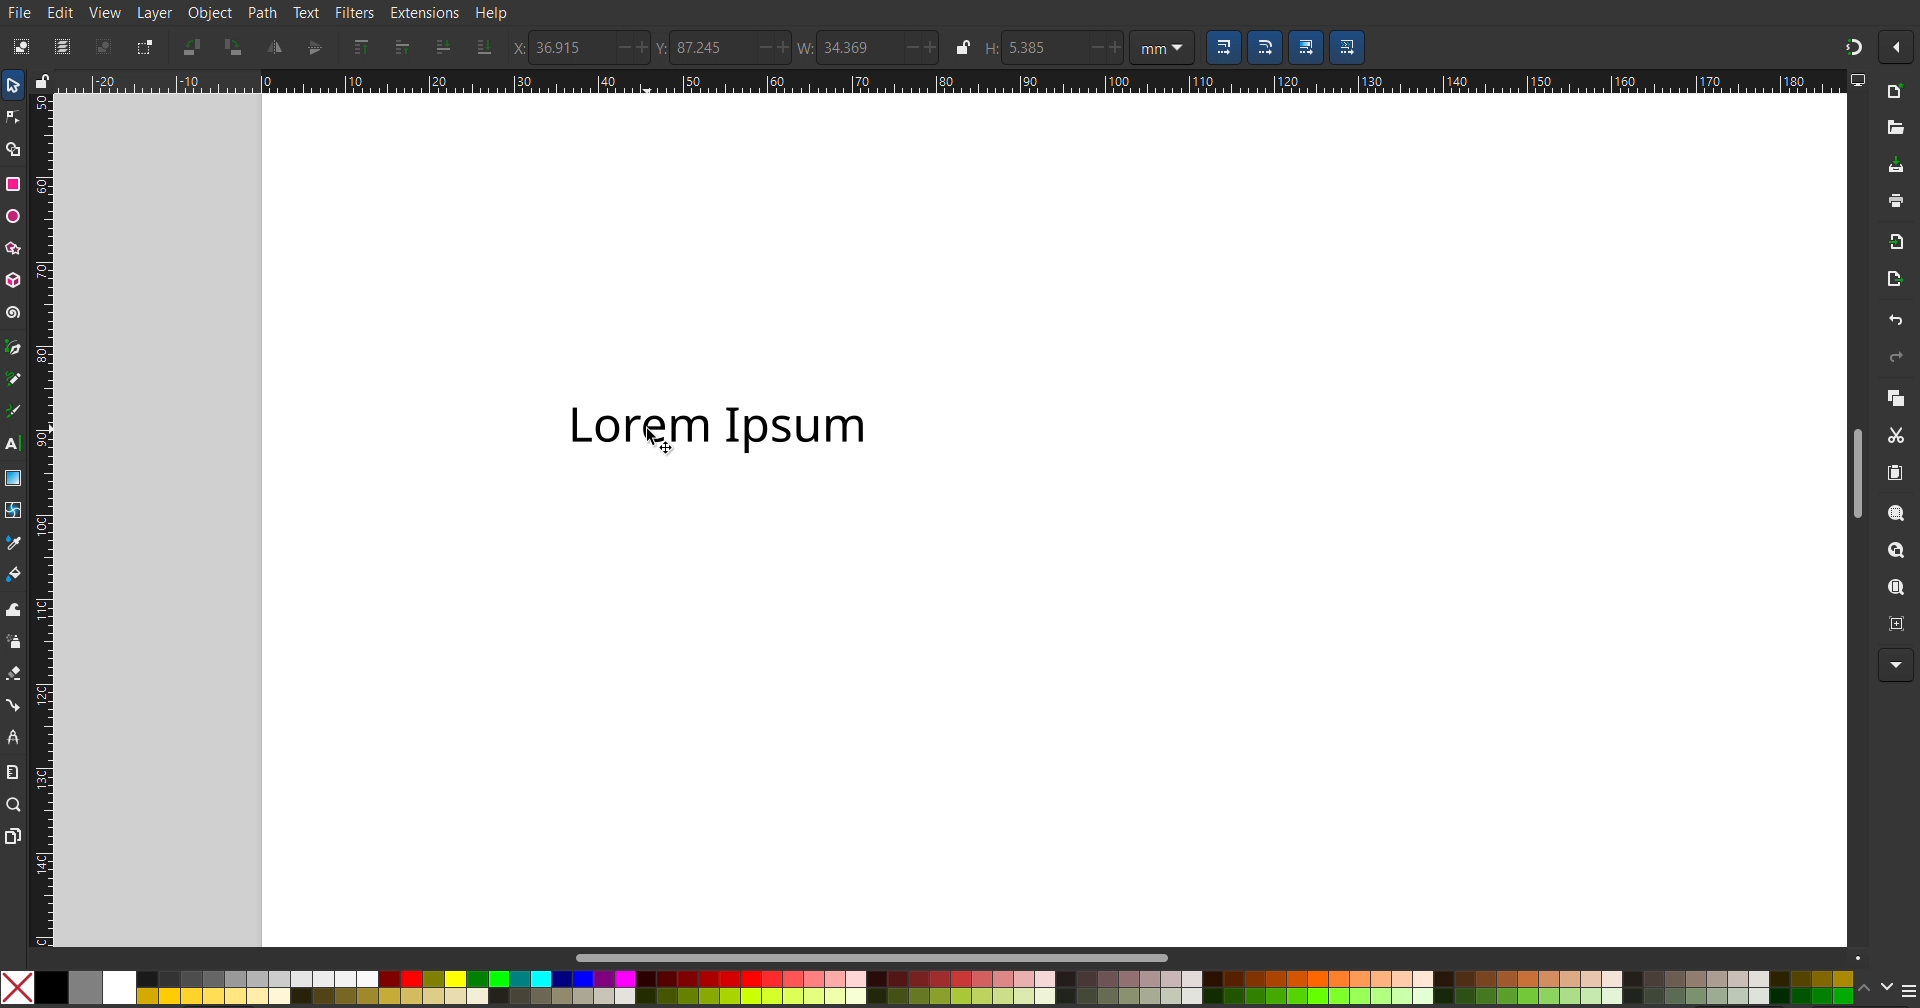 This screenshot has height=1008, width=1920. Describe the element at coordinates (18, 45) in the screenshot. I see `Select Object` at that location.